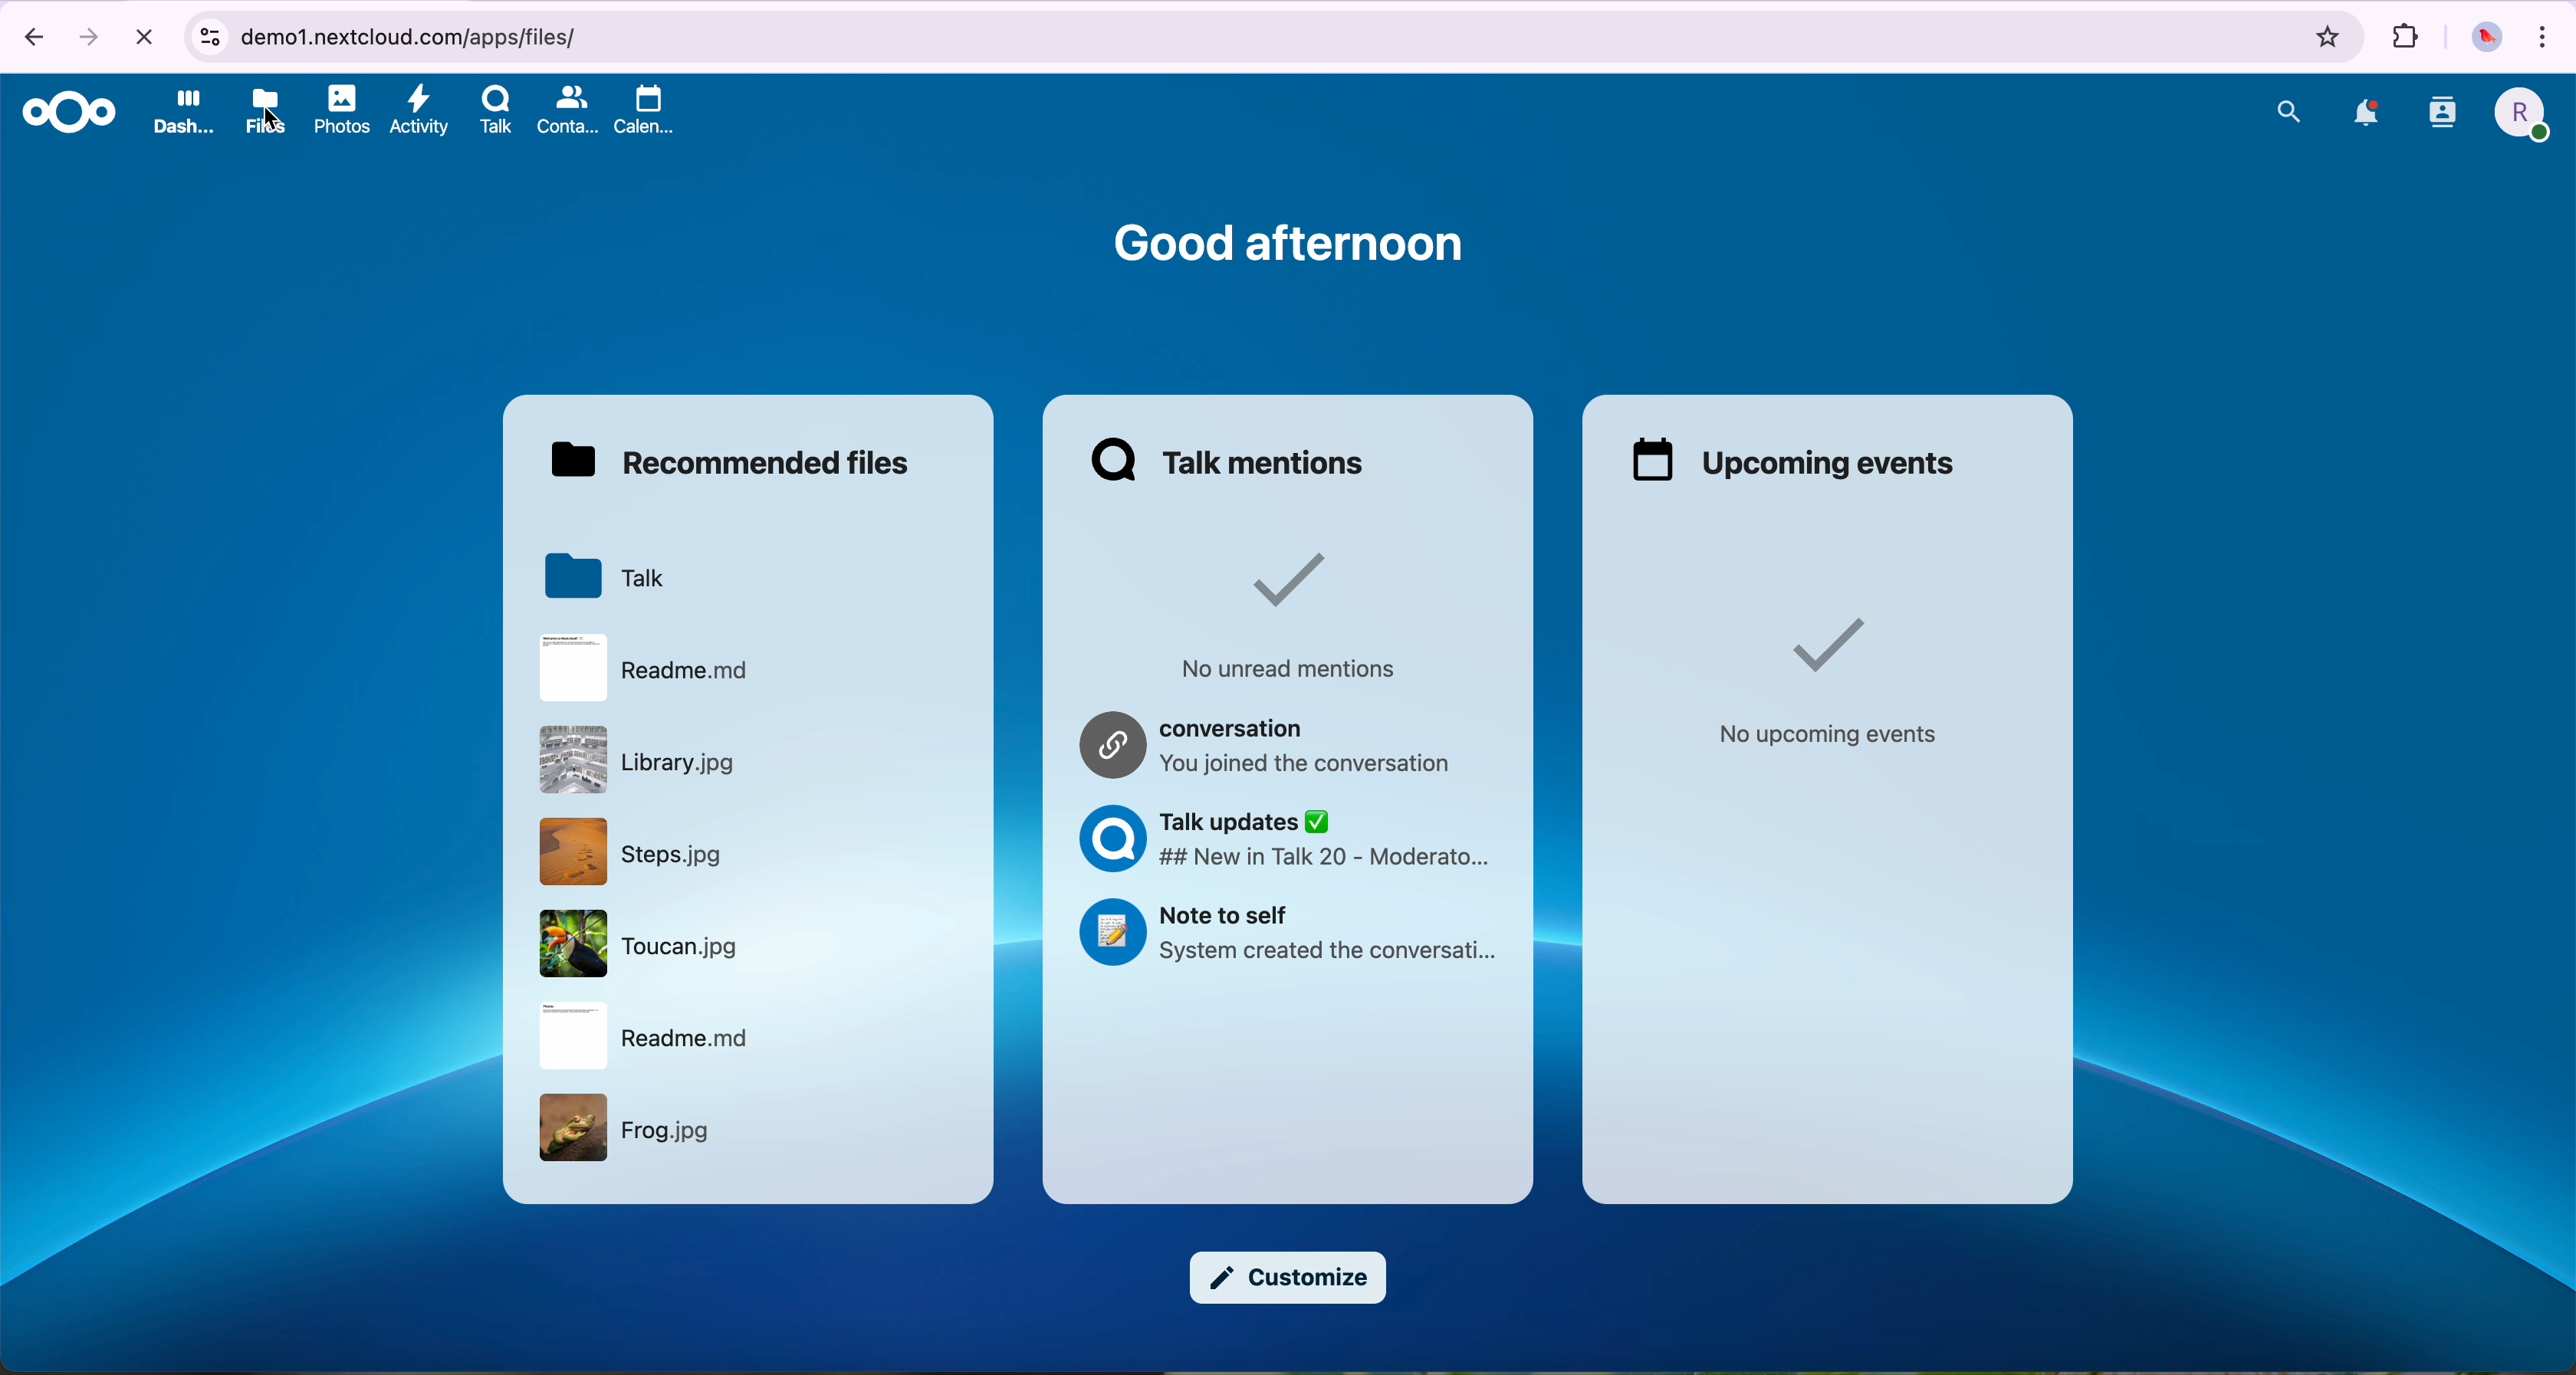  I want to click on no upcoming events, so click(1830, 734).